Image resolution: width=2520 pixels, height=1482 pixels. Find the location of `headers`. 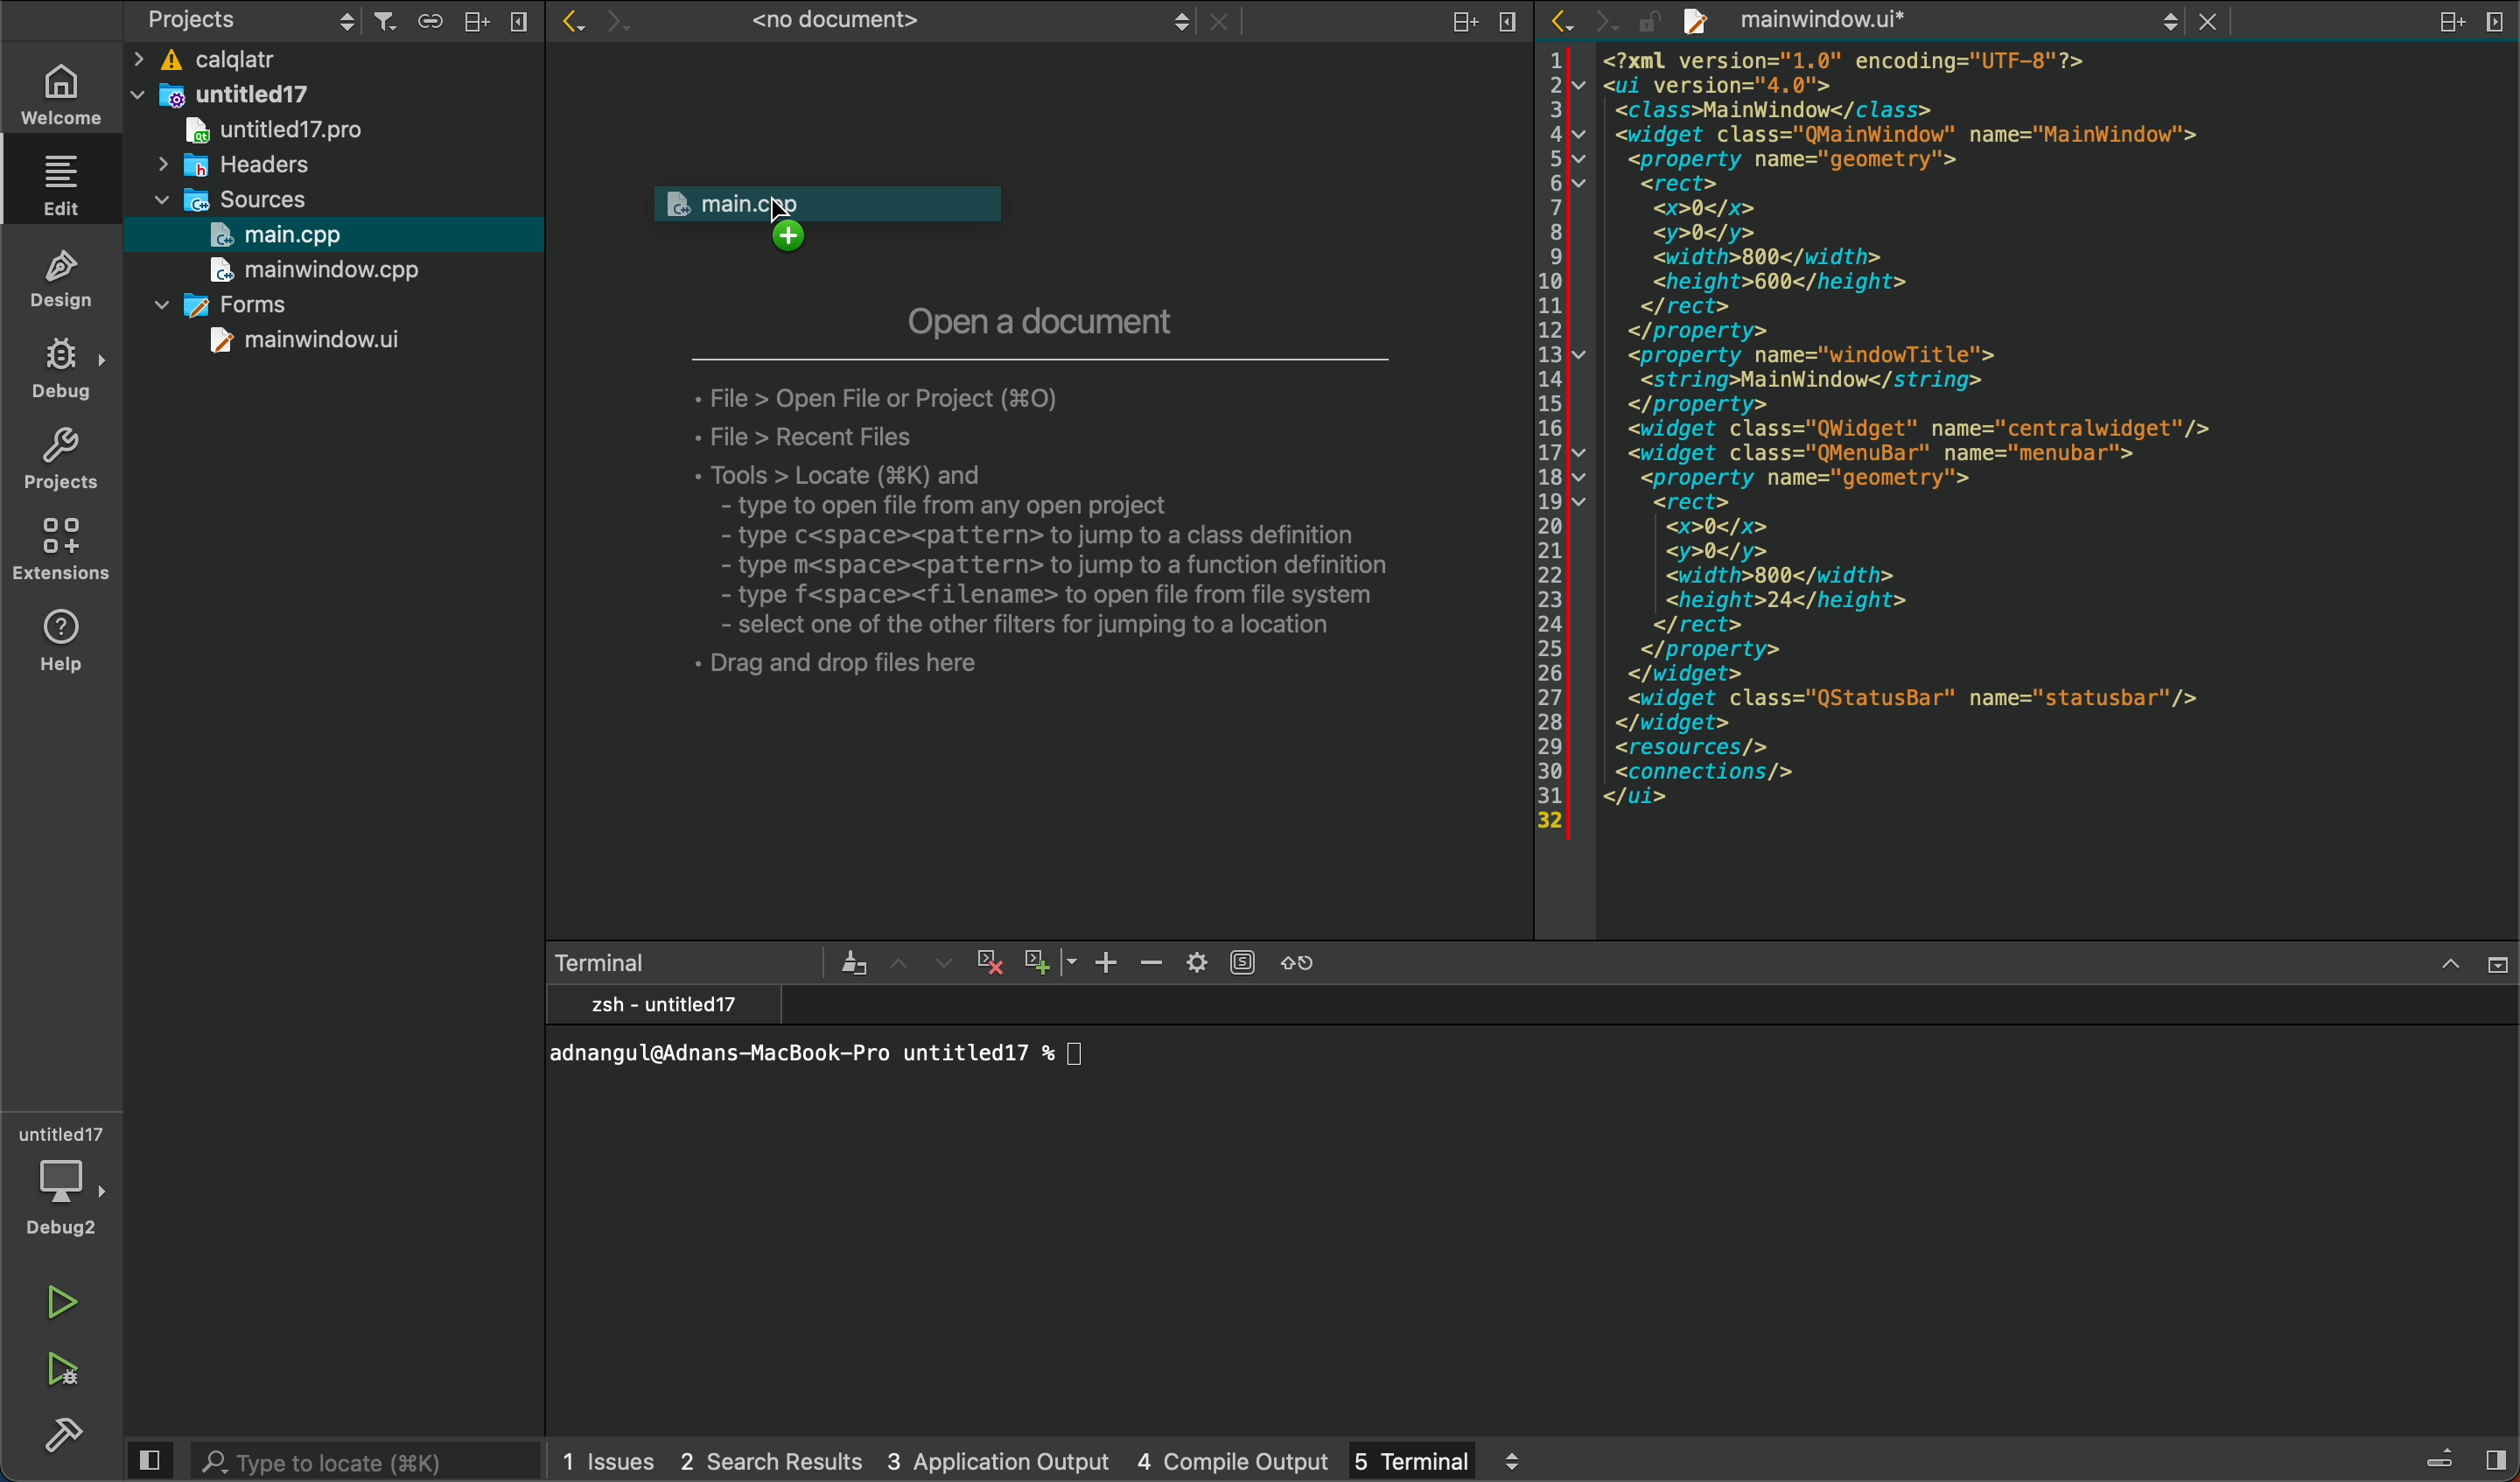

headers is located at coordinates (235, 168).